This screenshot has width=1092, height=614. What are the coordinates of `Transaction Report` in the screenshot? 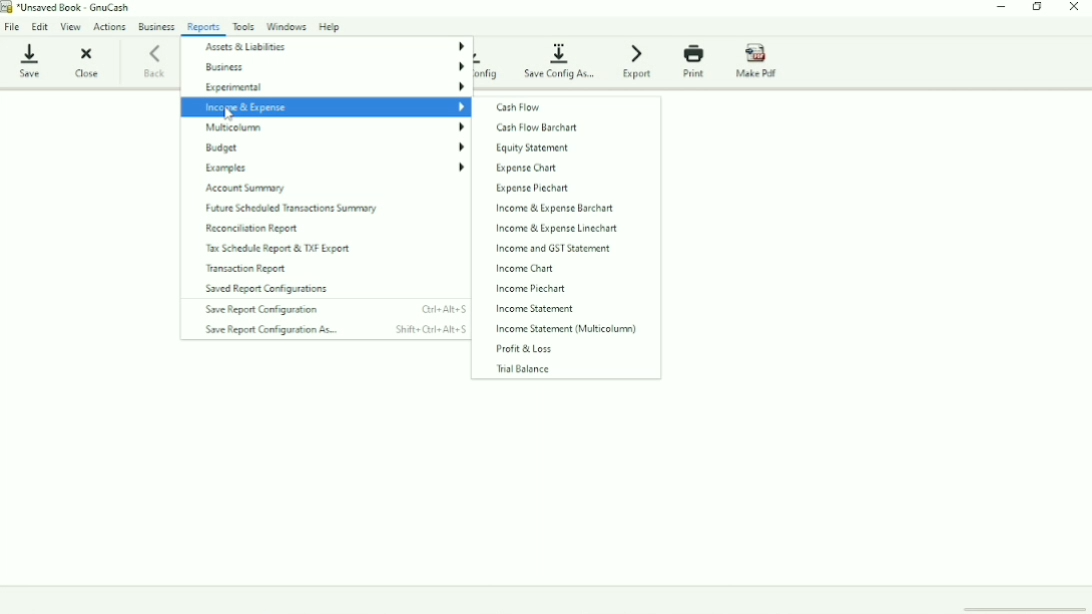 It's located at (251, 268).